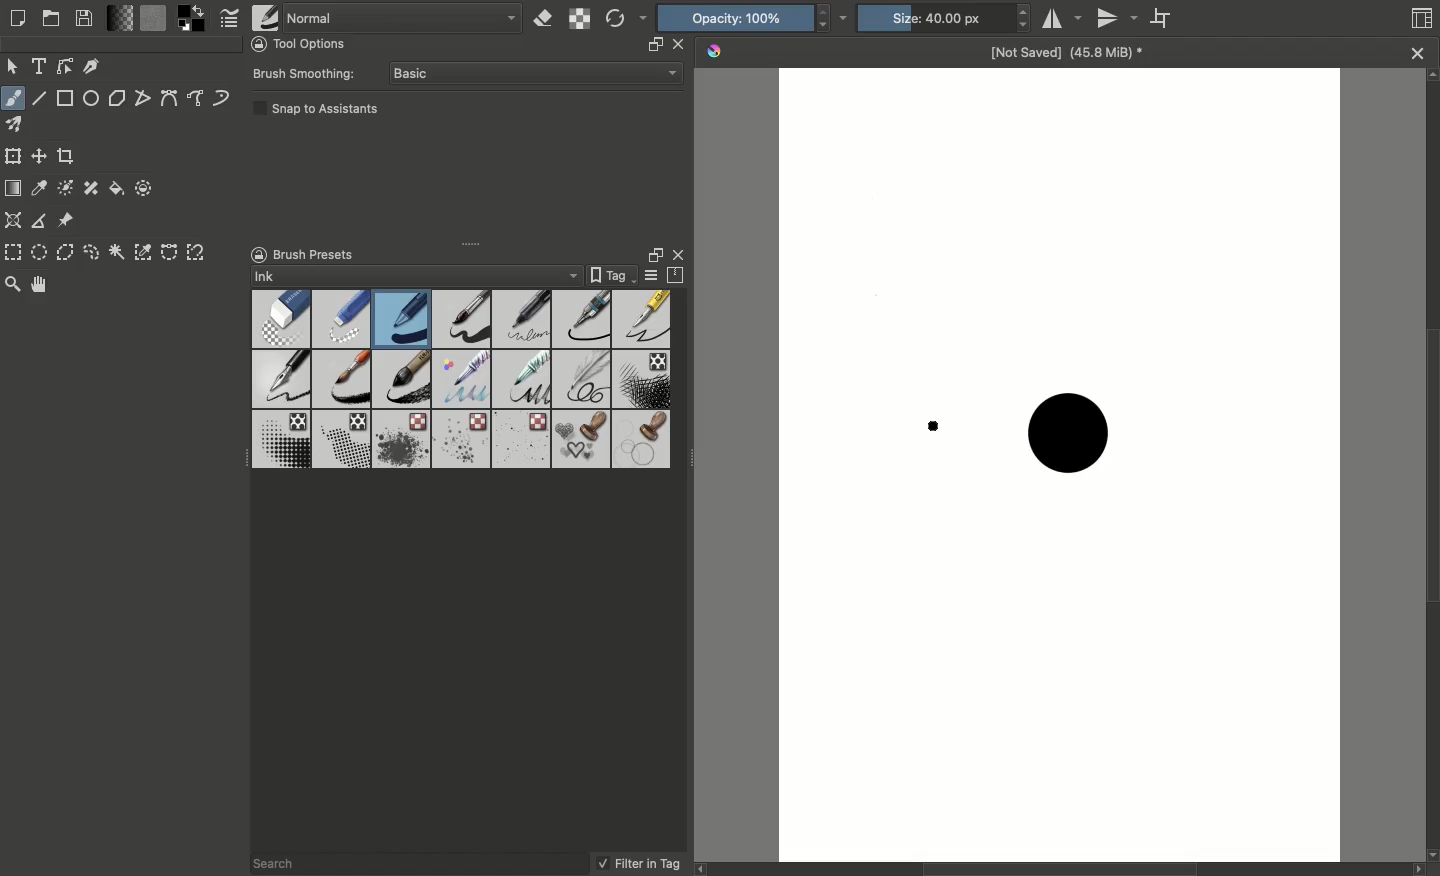 The width and height of the screenshot is (1440, 876). Describe the element at coordinates (581, 19) in the screenshot. I see `Preserve alpha` at that location.